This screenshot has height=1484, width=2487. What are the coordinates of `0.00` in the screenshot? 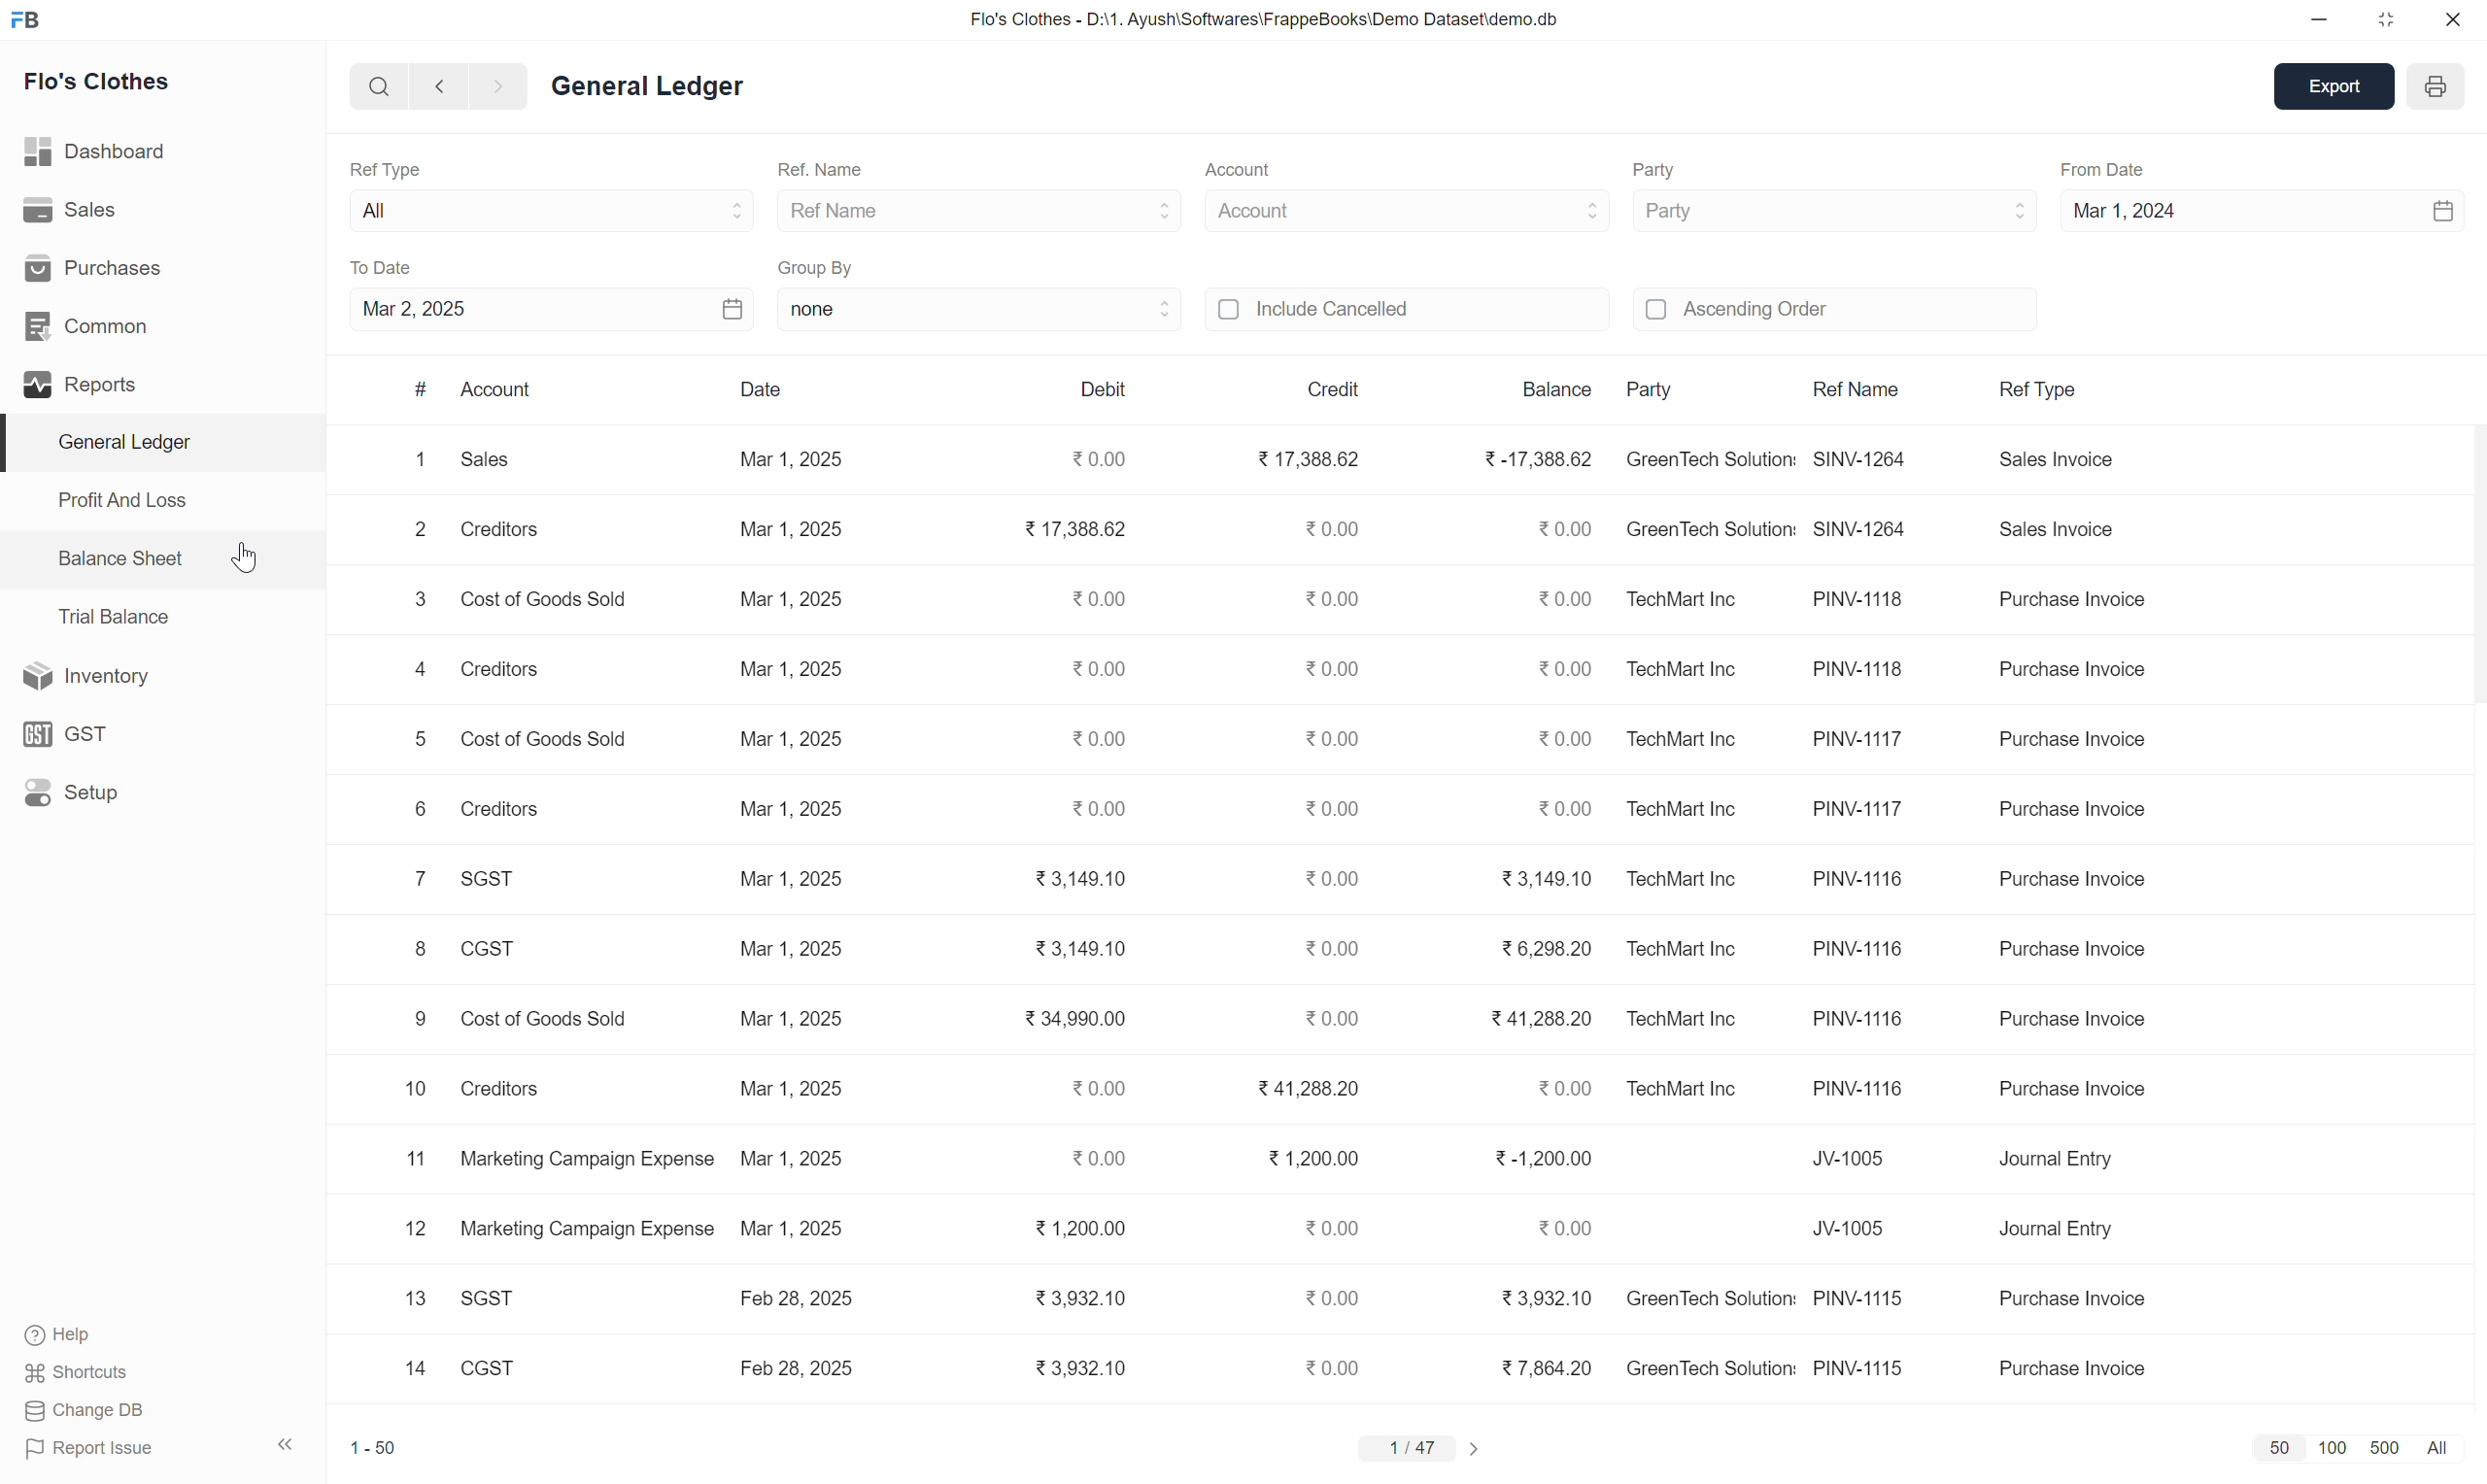 It's located at (1322, 597).